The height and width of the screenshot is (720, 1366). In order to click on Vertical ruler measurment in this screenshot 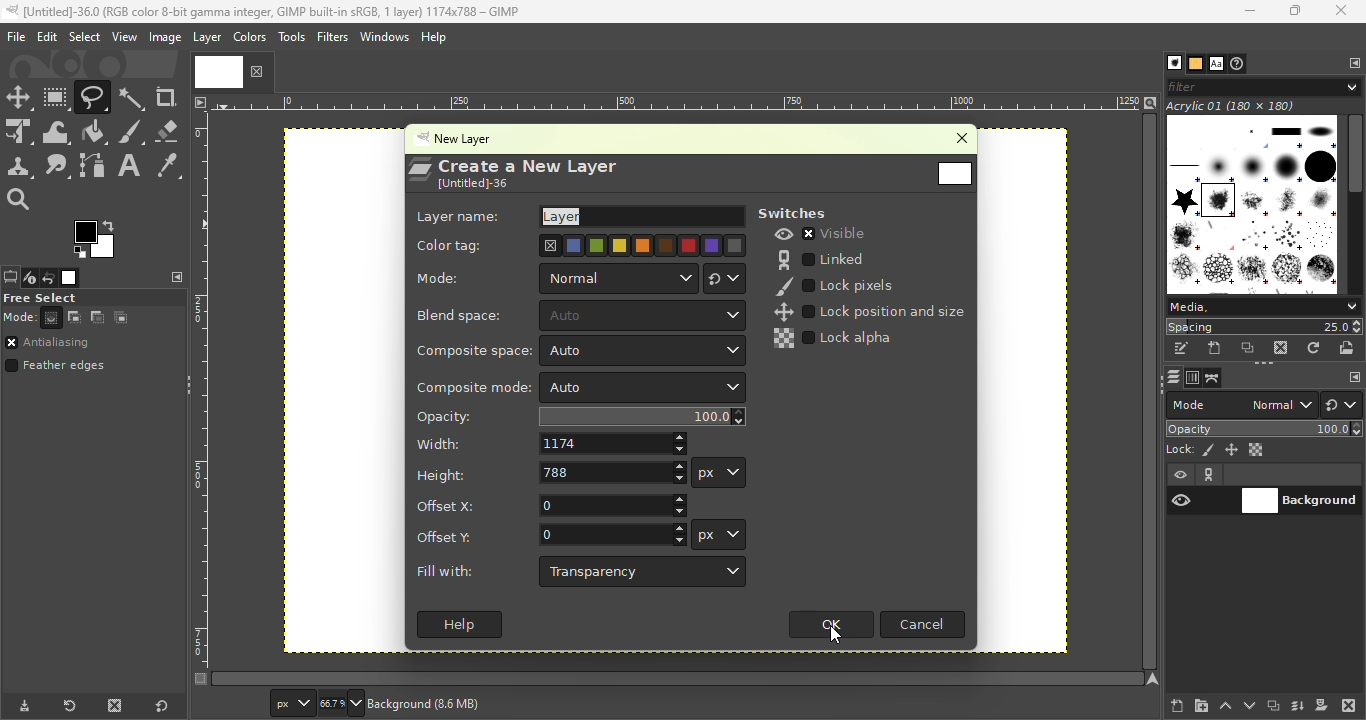, I will do `click(200, 398)`.